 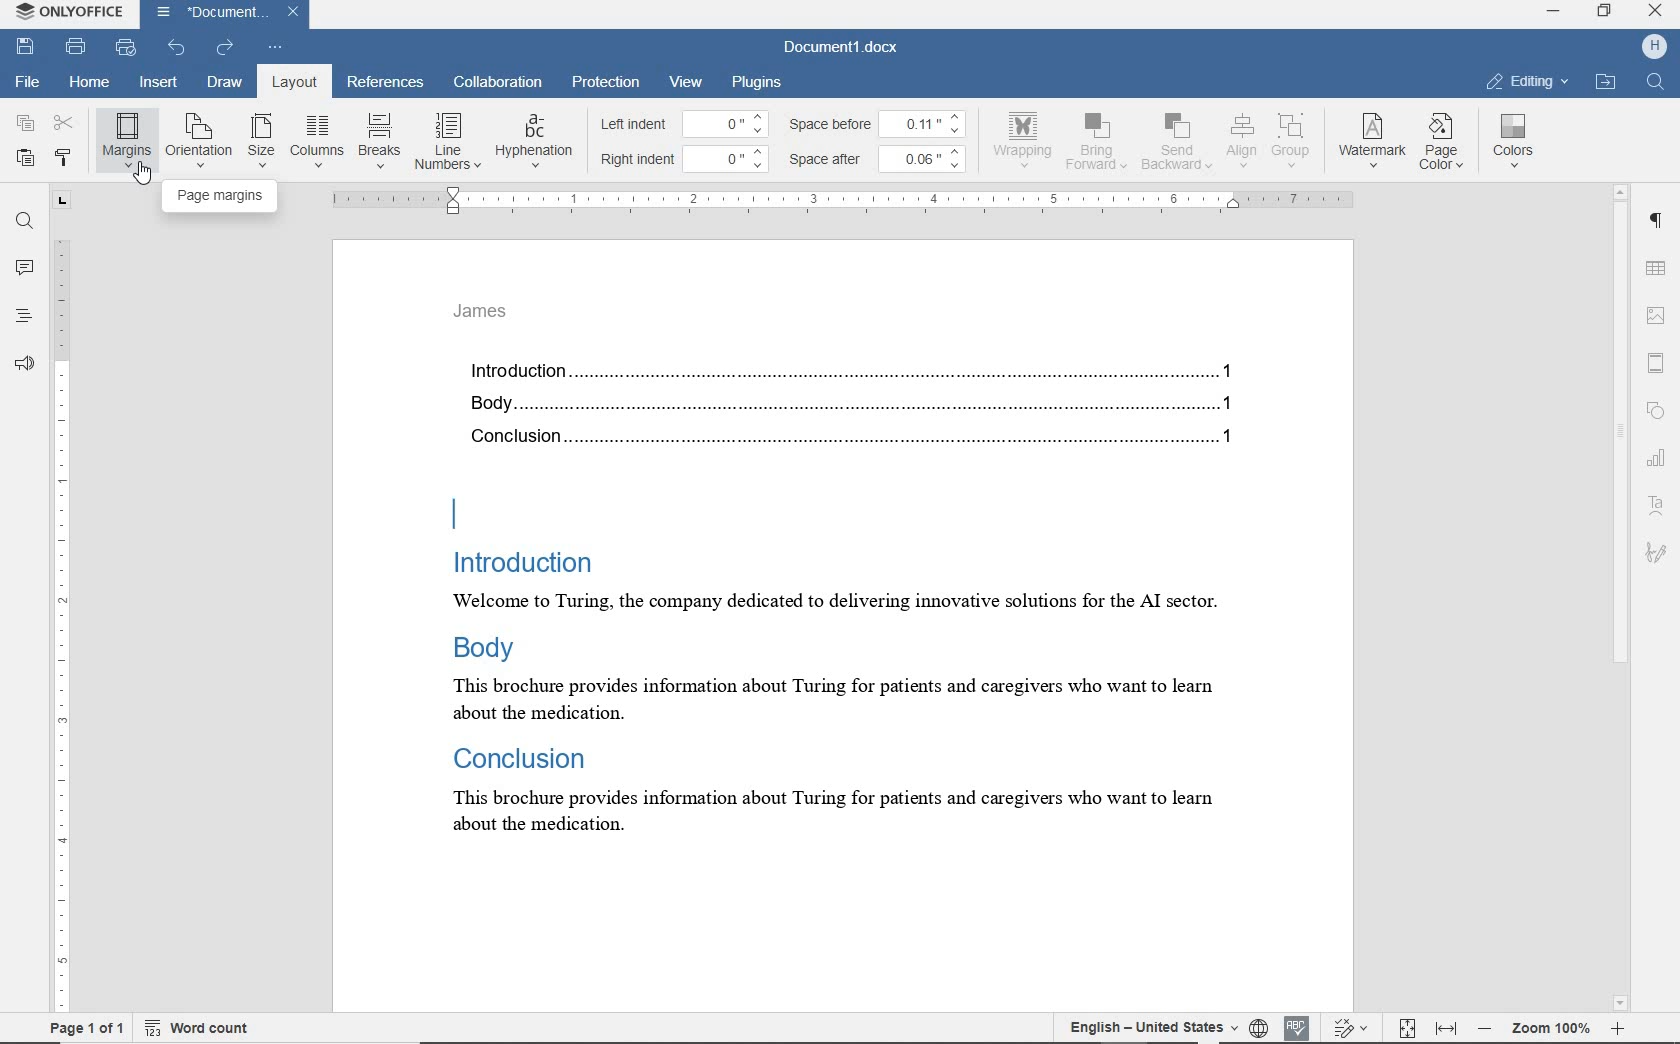 I want to click on image, so click(x=1658, y=313).